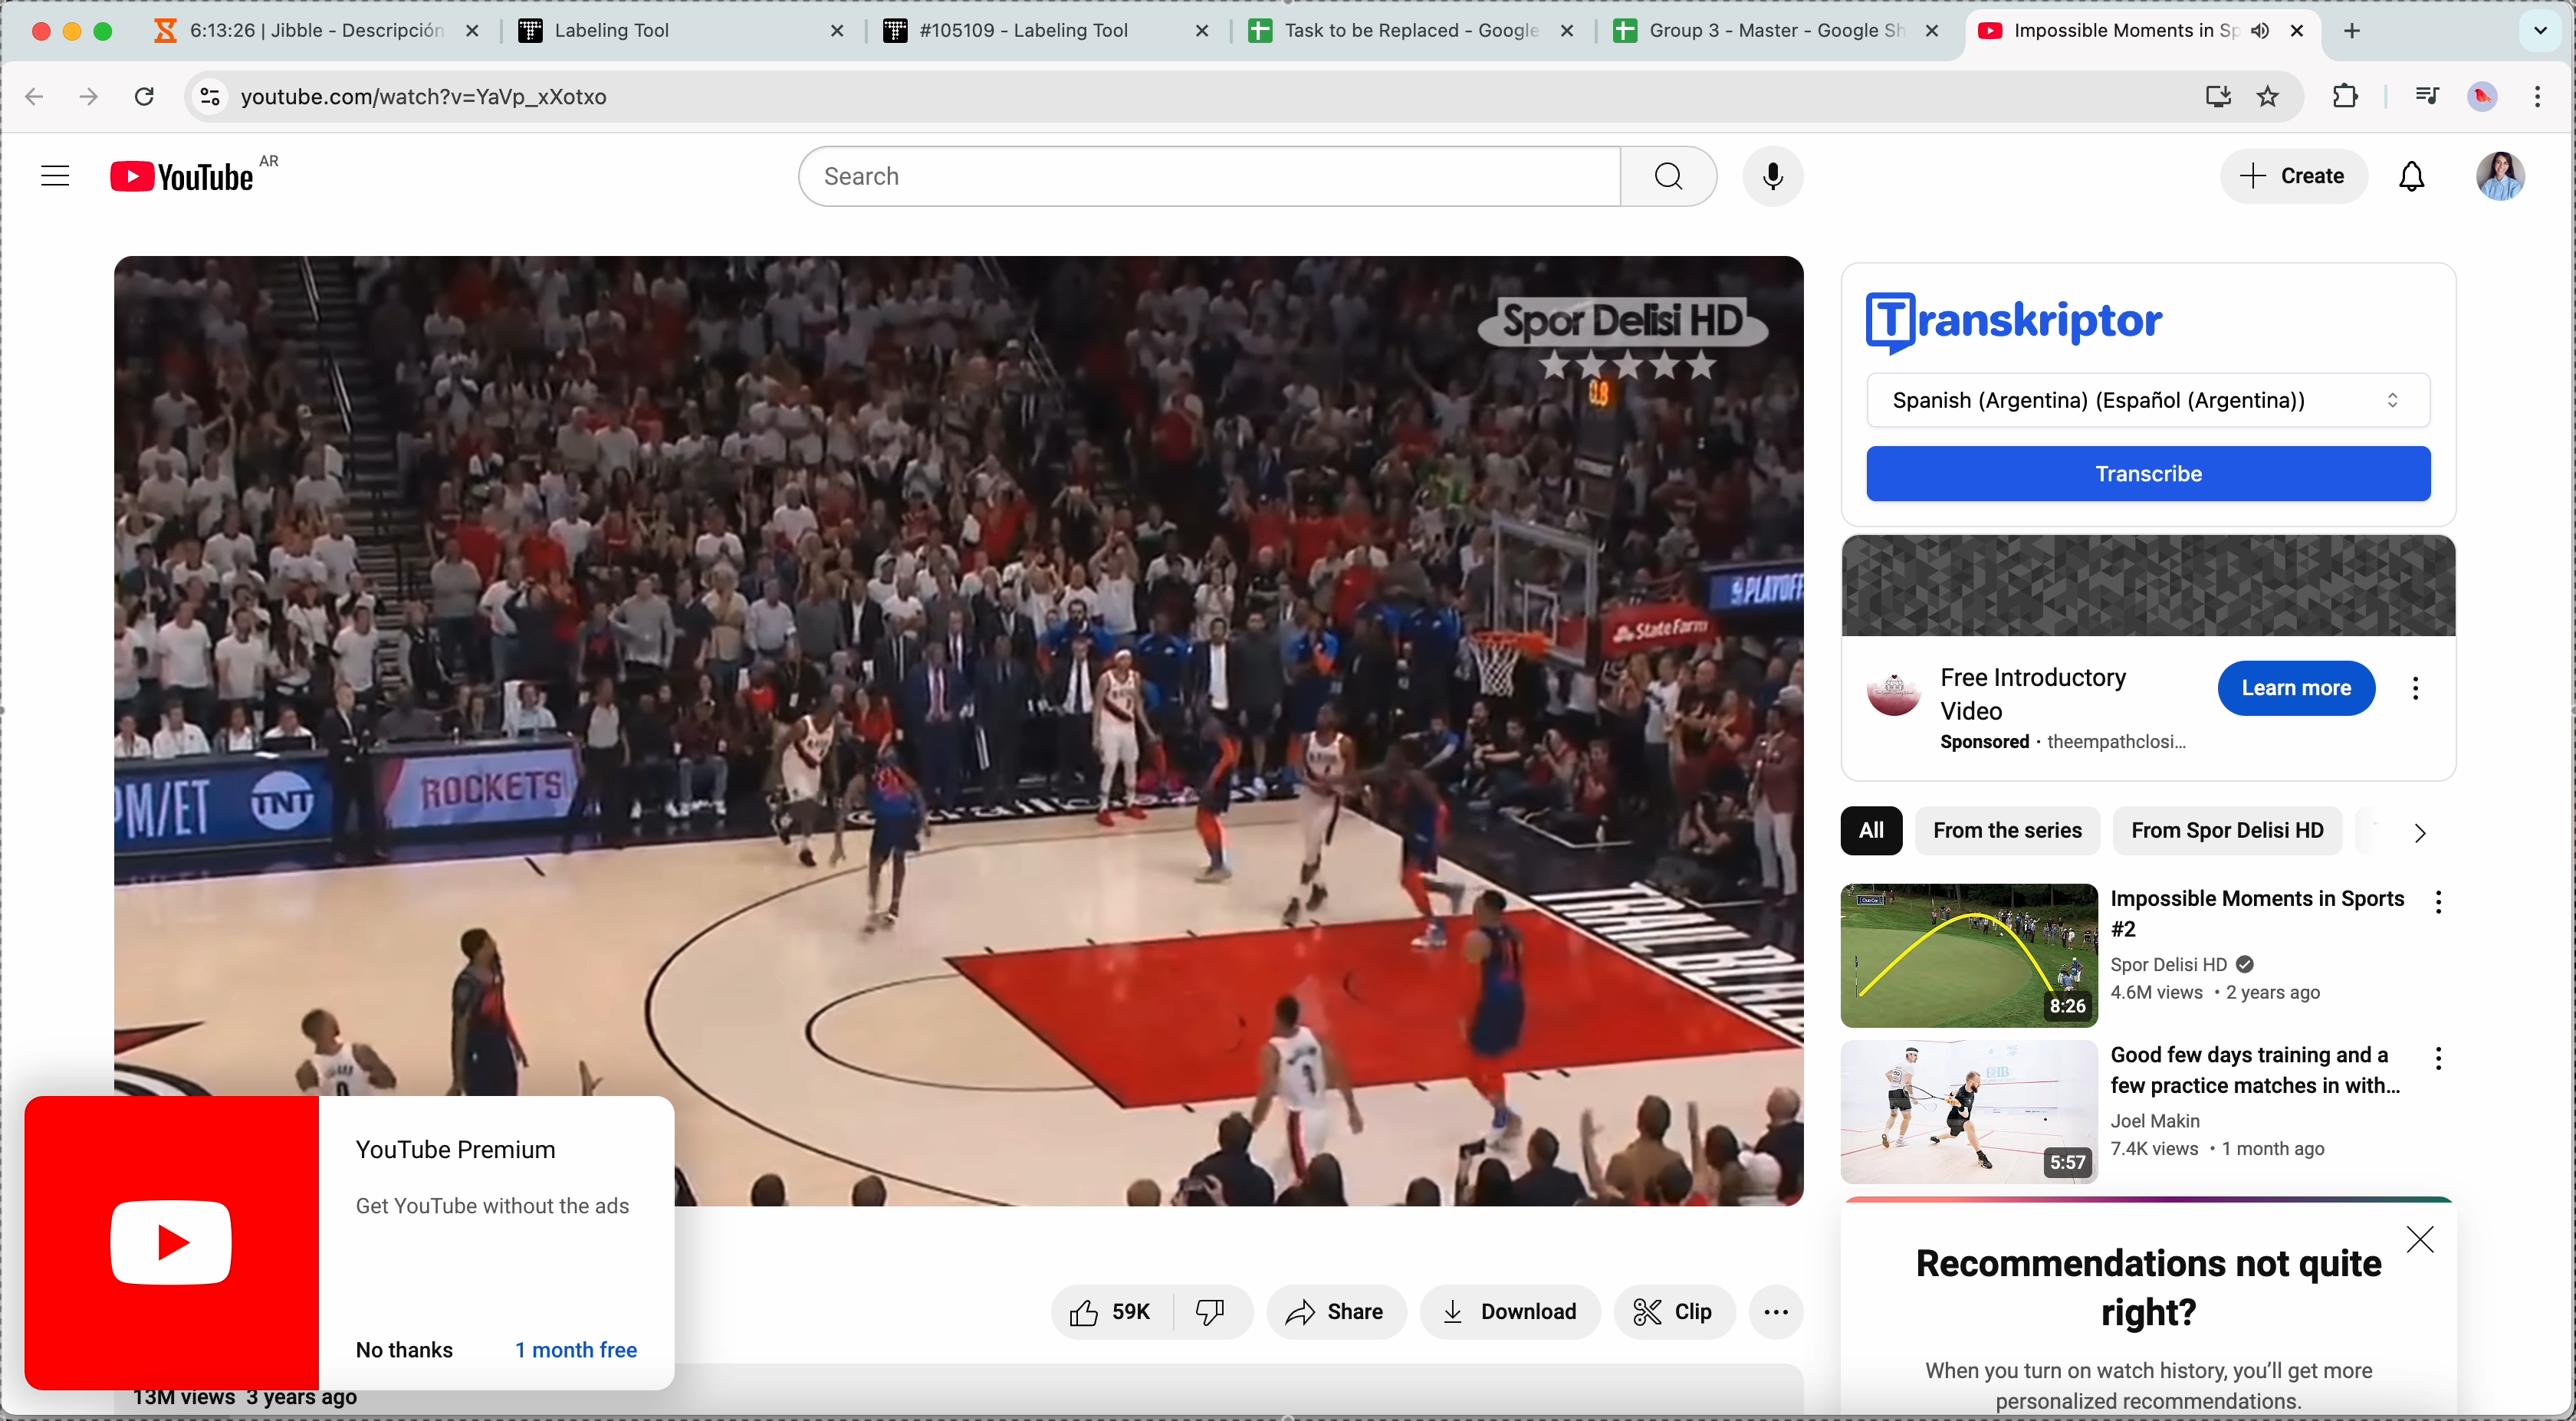 The image size is (2576, 1421). What do you see at coordinates (1113, 1311) in the screenshot?
I see `likes` at bounding box center [1113, 1311].